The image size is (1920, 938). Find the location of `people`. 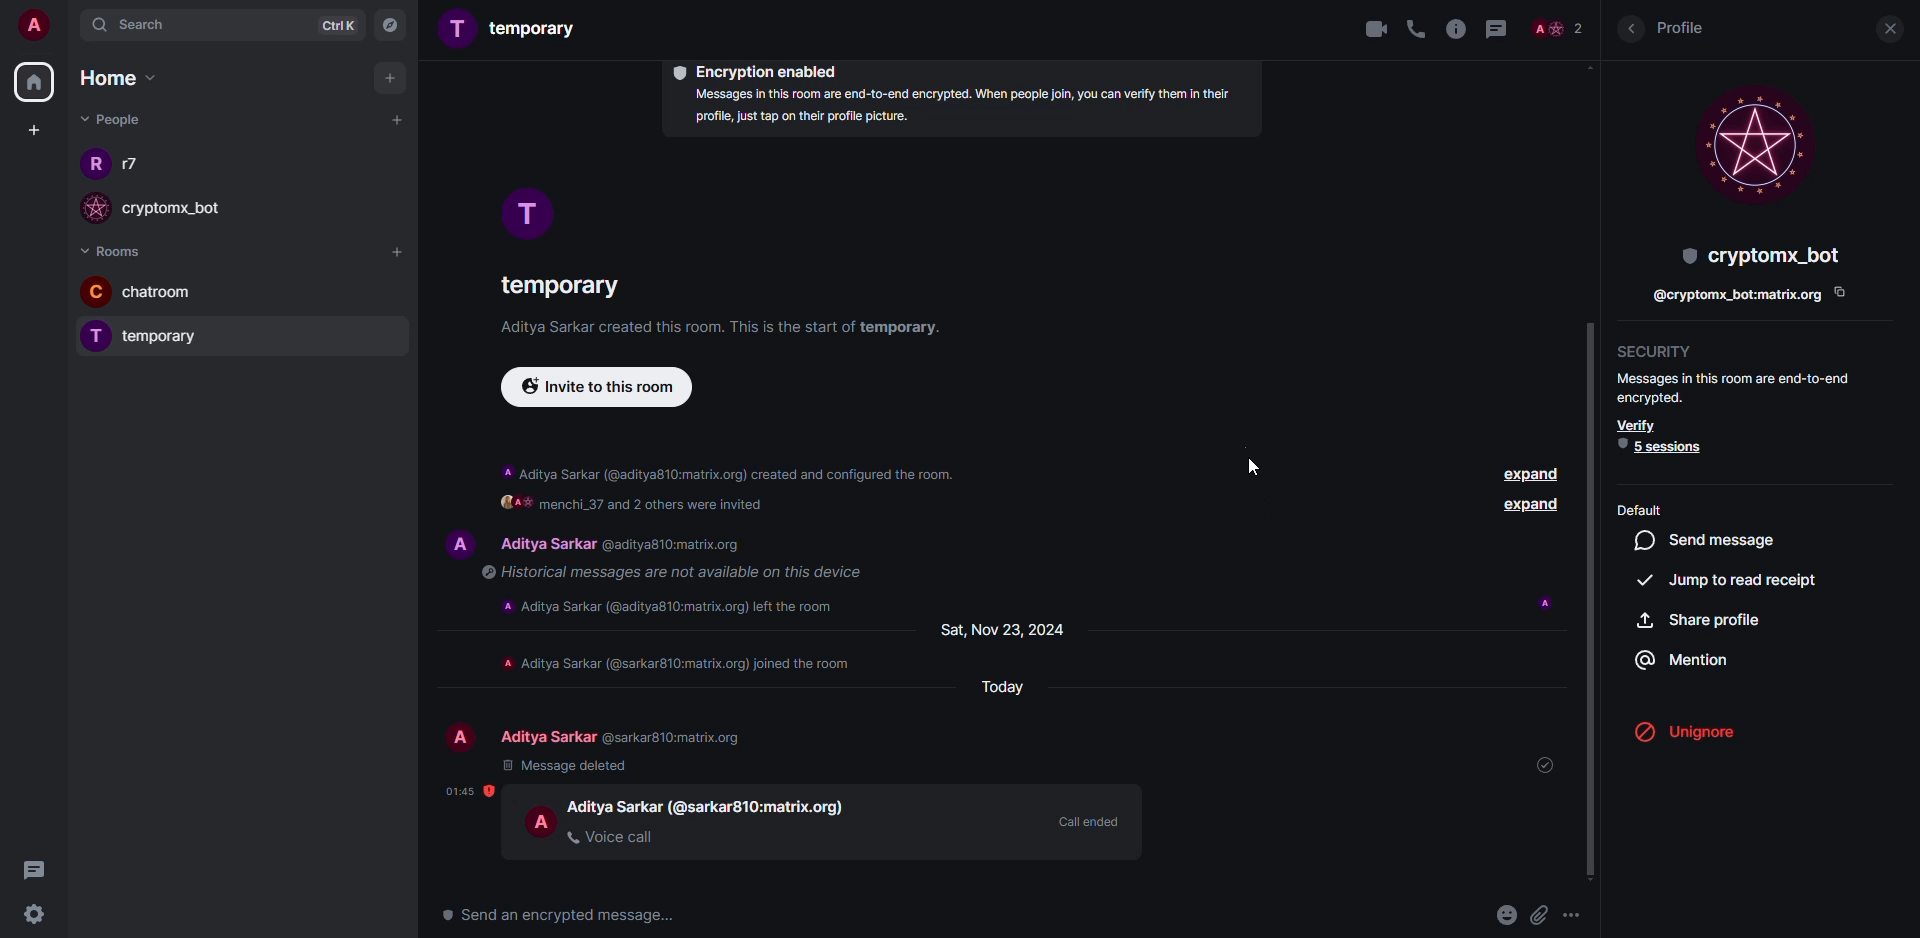

people is located at coordinates (710, 805).